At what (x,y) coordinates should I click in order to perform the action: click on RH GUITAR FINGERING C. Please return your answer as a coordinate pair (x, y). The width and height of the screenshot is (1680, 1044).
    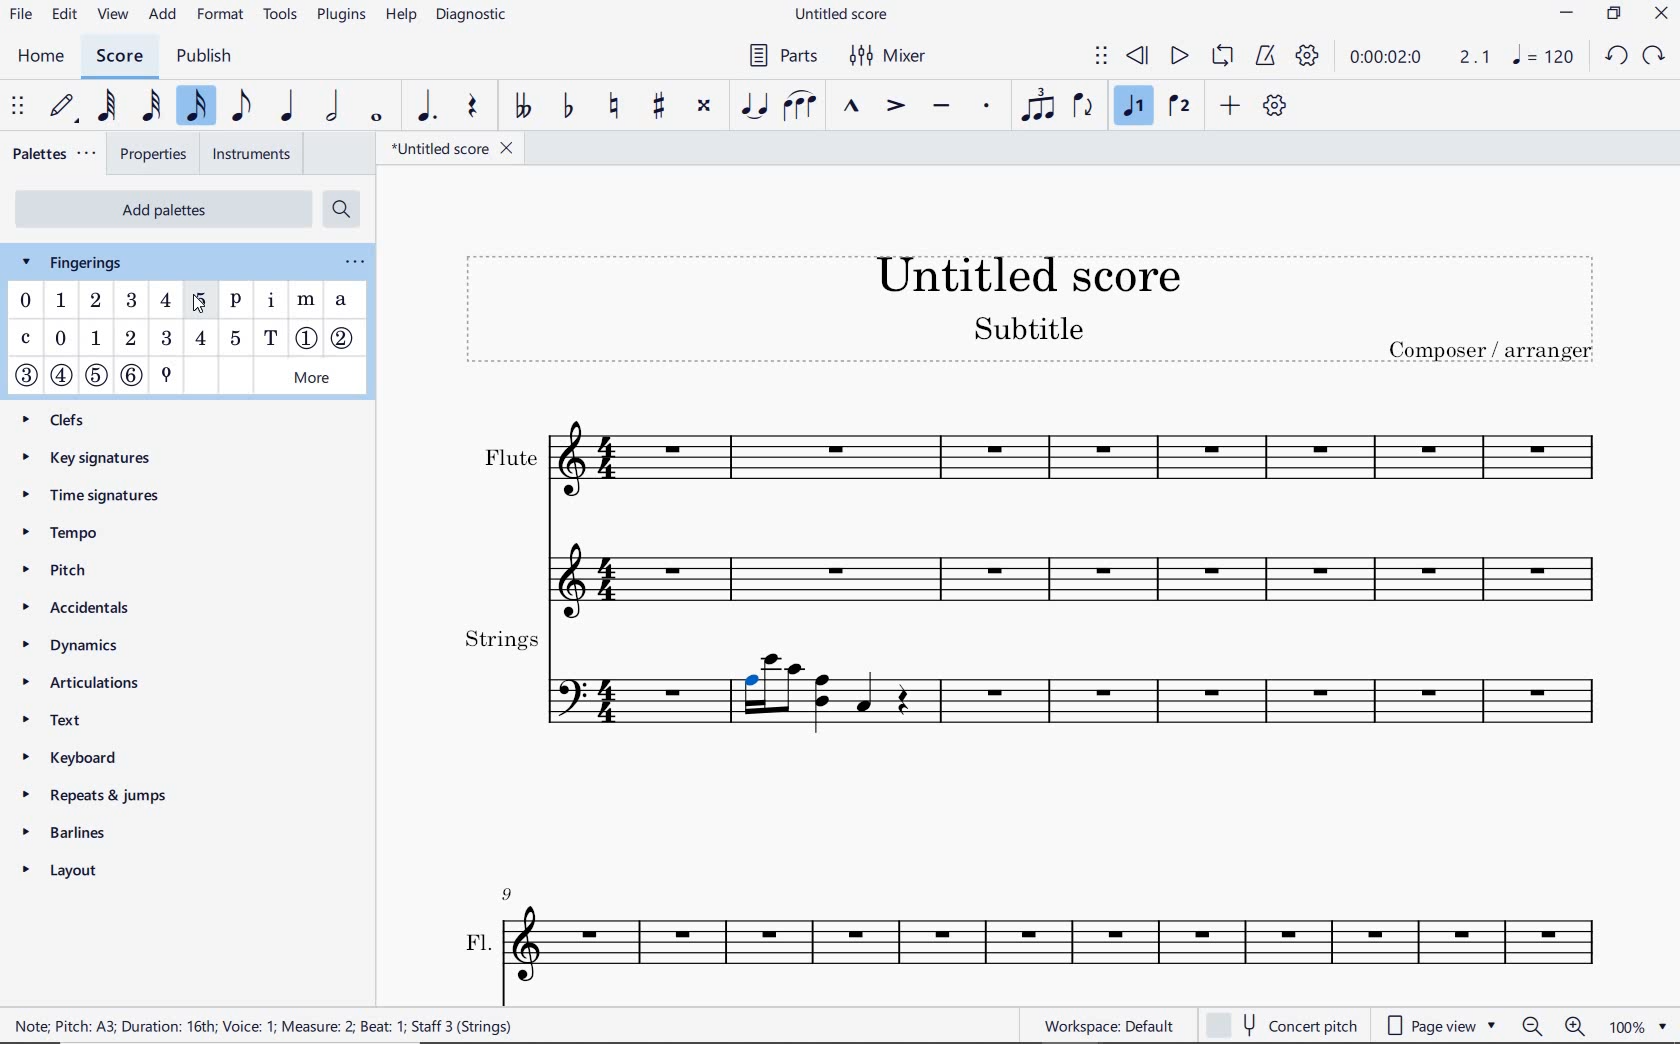
    Looking at the image, I should click on (25, 340).